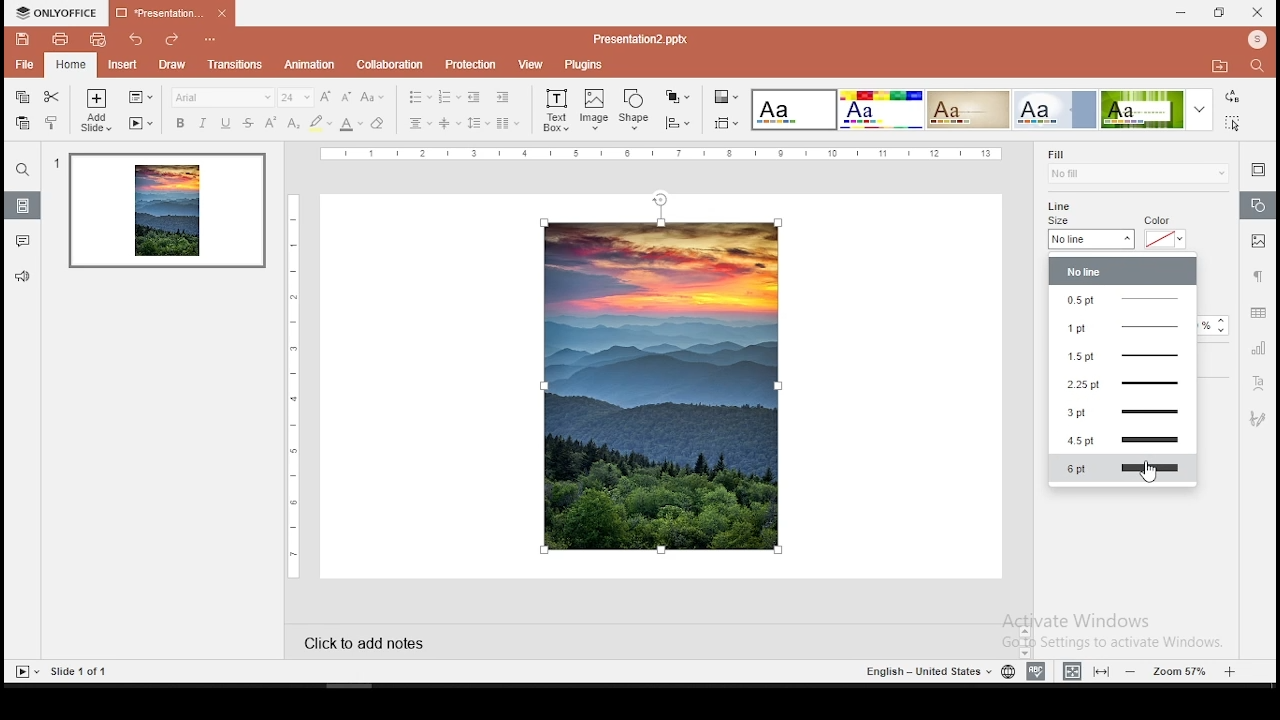  Describe the element at coordinates (167, 213) in the screenshot. I see `slide 1` at that location.